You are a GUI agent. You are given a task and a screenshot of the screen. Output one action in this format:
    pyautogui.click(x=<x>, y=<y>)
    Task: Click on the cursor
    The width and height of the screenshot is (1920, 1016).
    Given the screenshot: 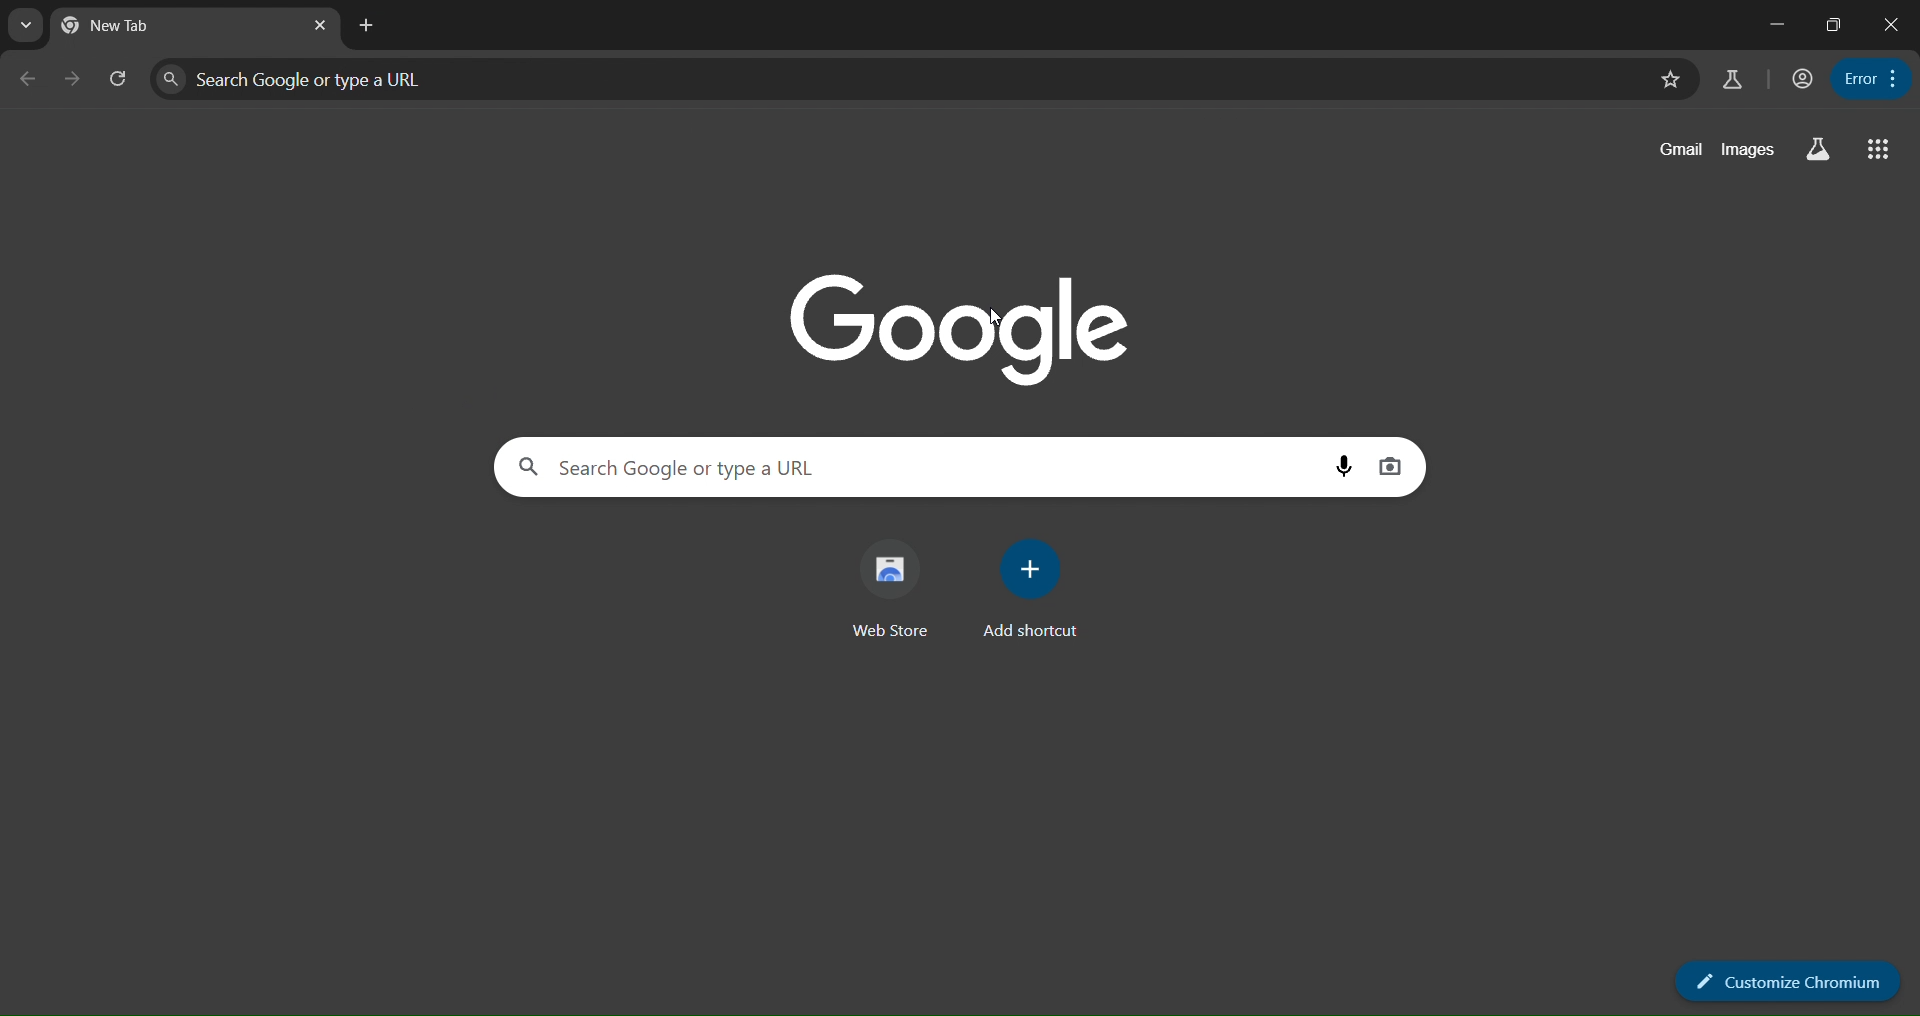 What is the action you would take?
    pyautogui.click(x=995, y=317)
    